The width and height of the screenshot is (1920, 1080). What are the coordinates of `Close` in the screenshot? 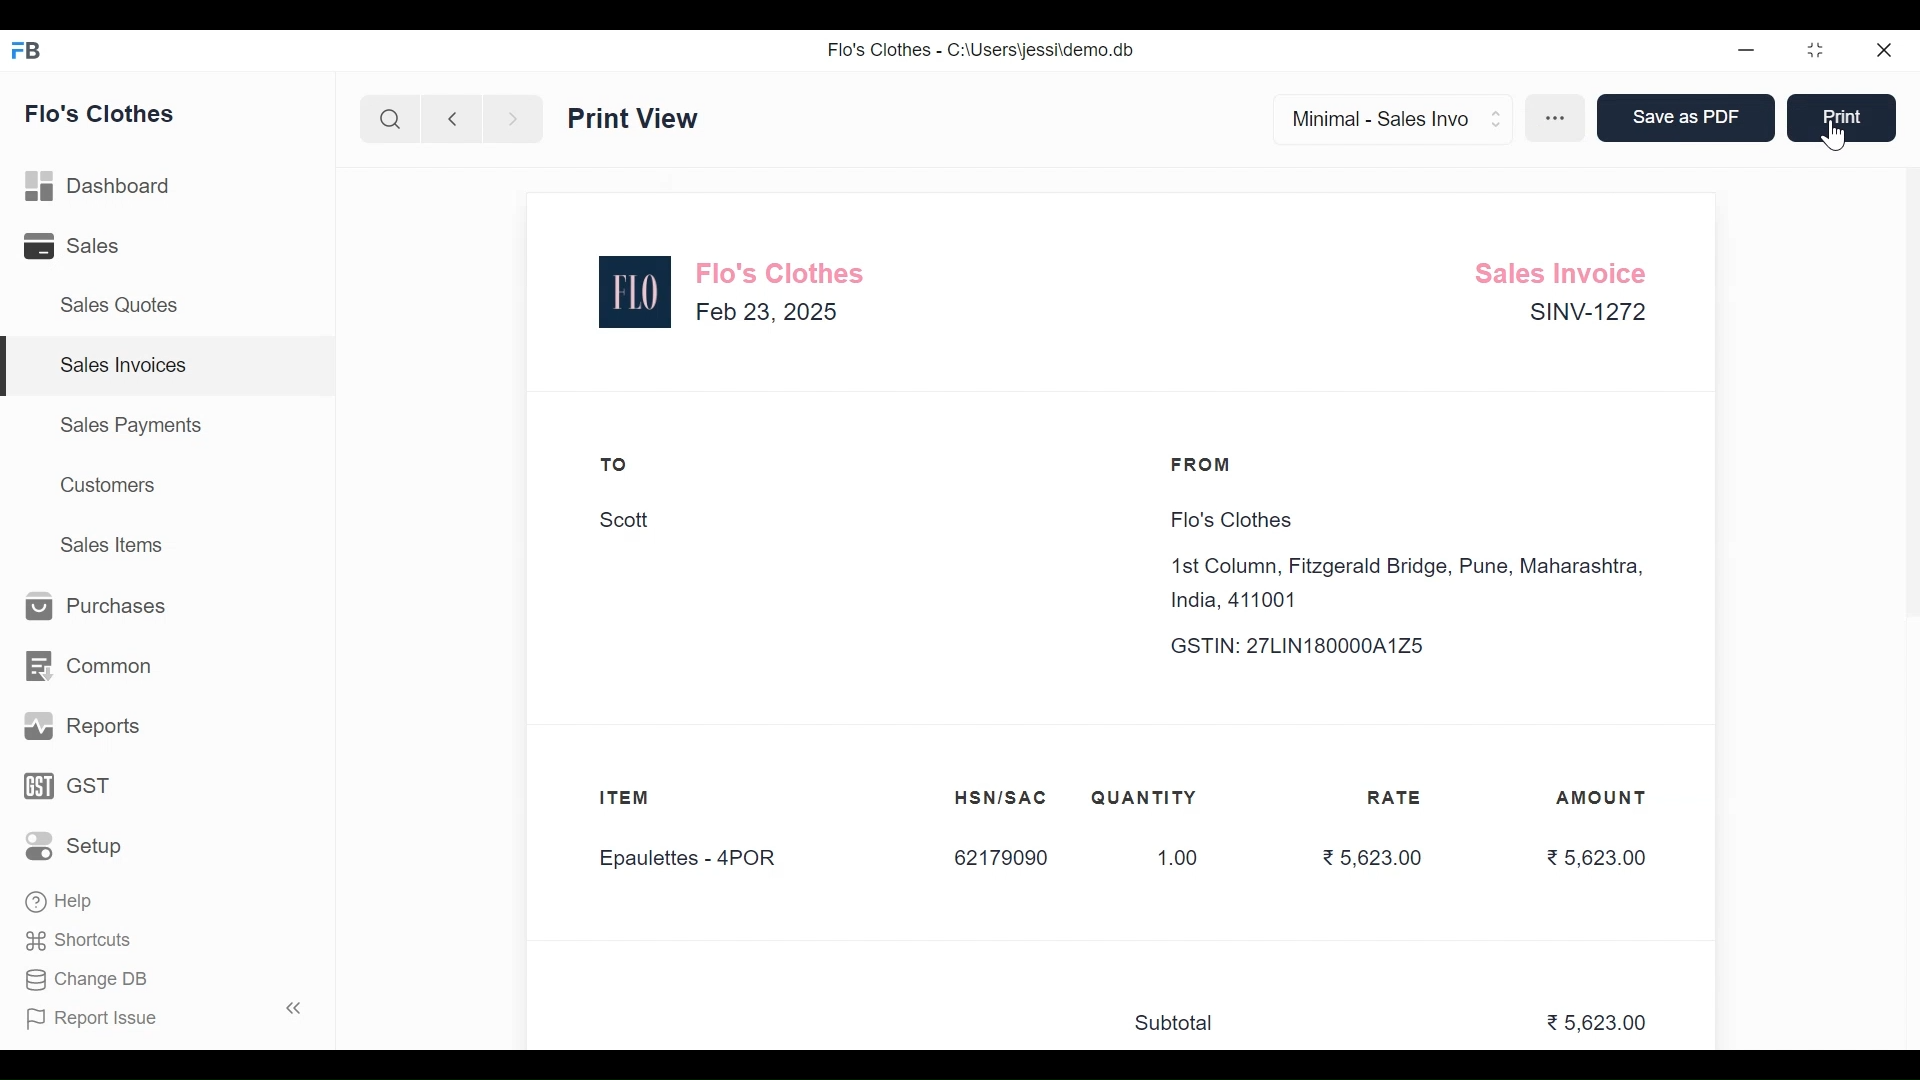 It's located at (1885, 52).